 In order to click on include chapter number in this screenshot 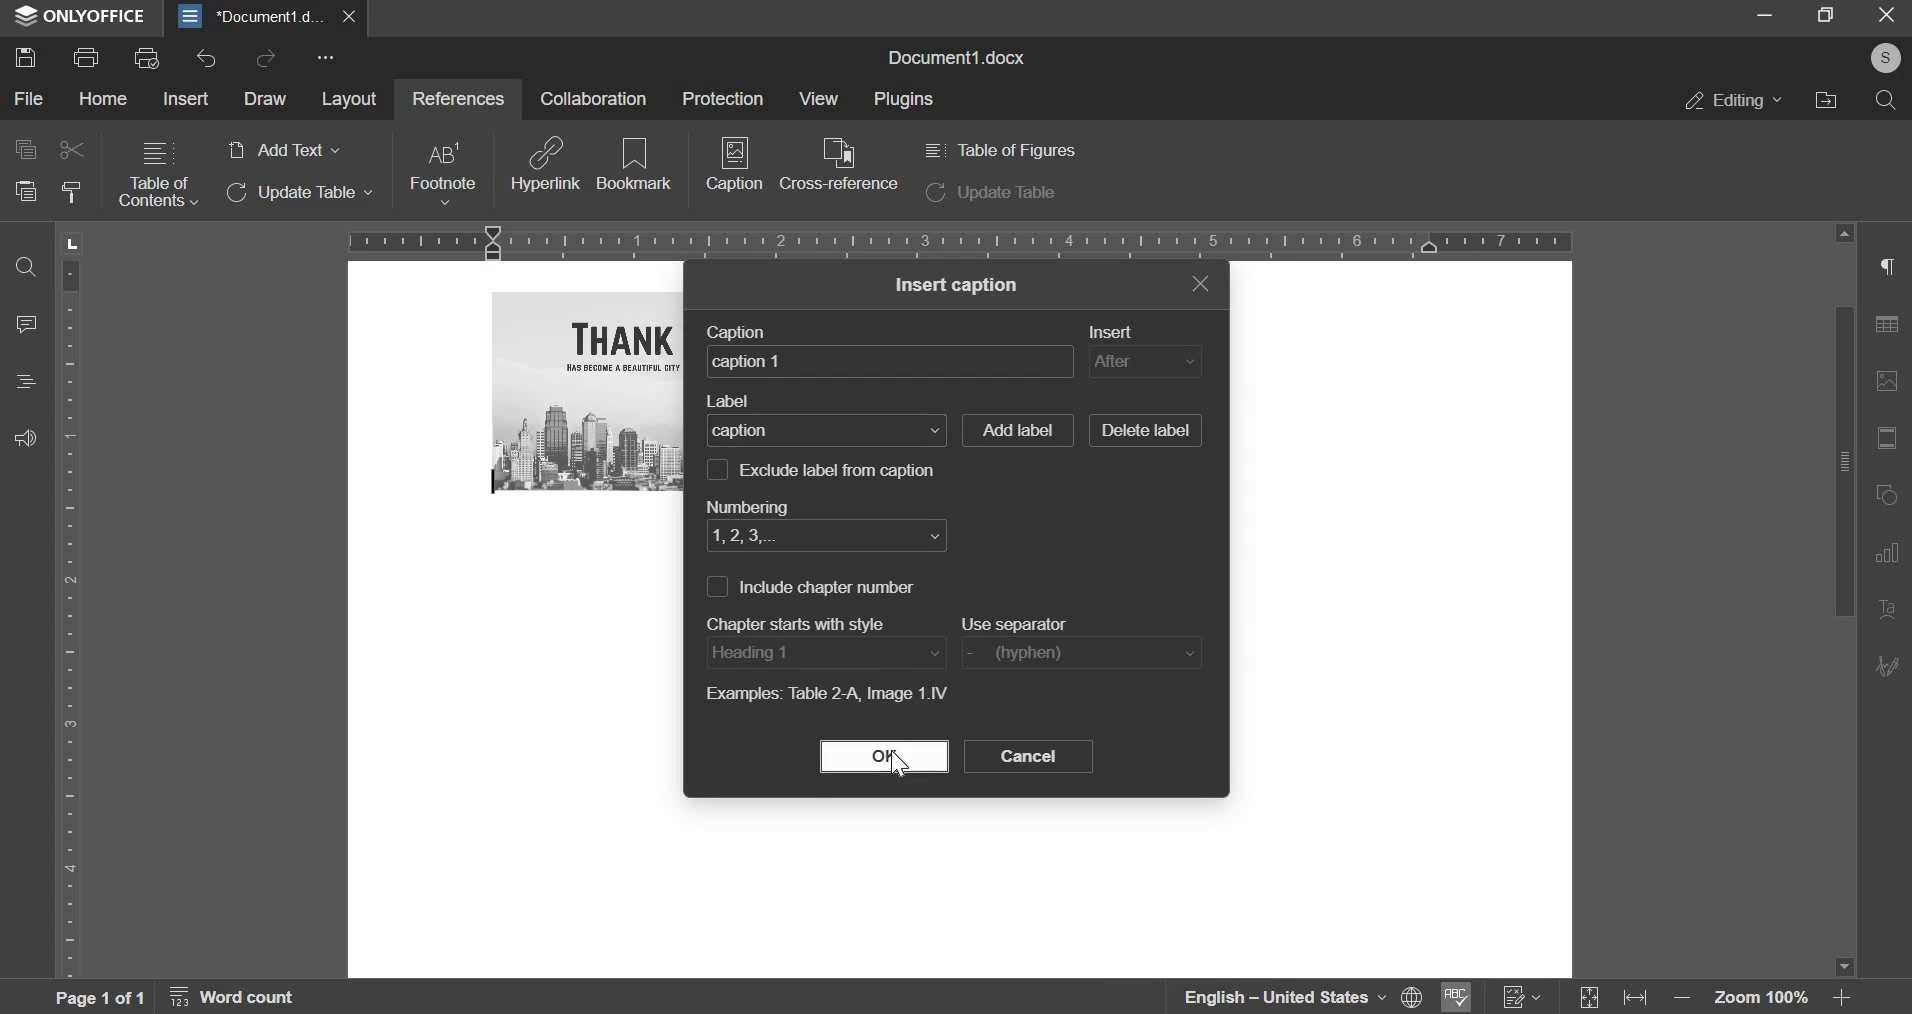, I will do `click(830, 587)`.